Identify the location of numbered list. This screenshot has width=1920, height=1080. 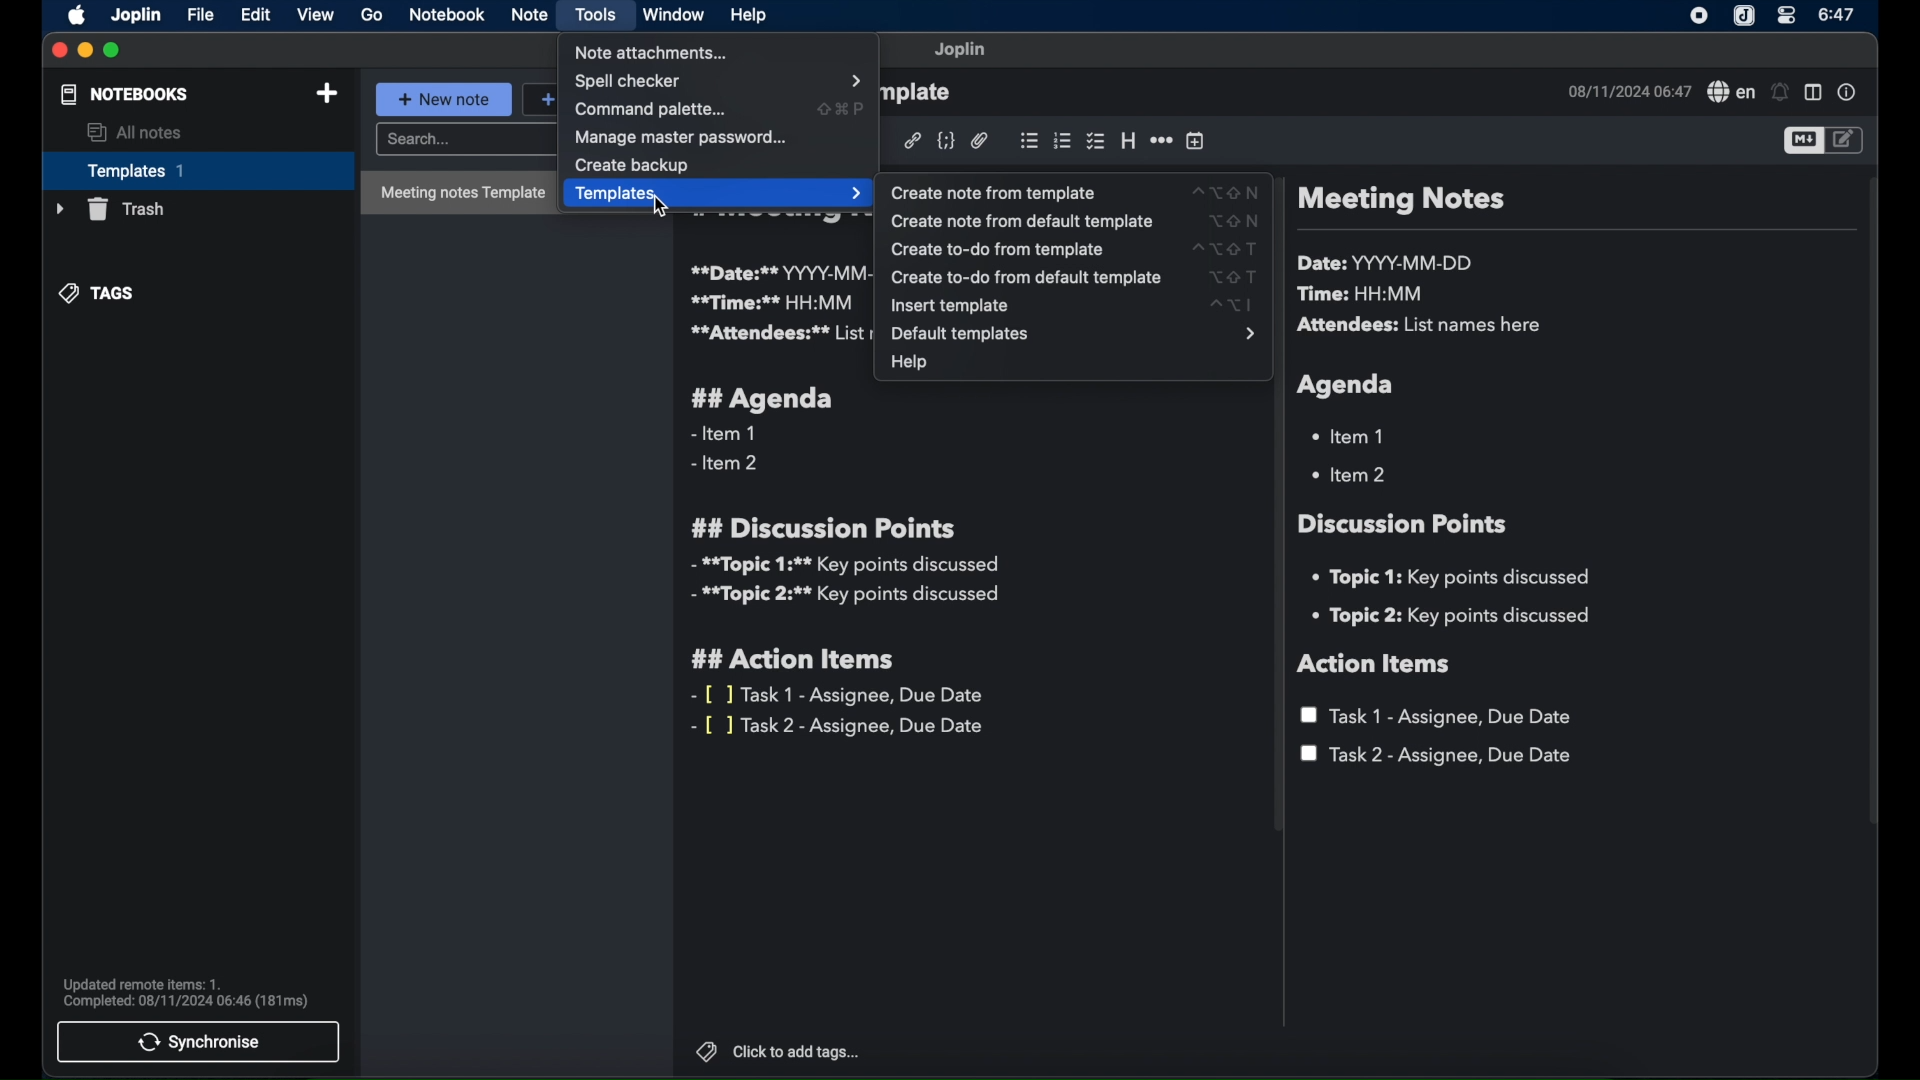
(1062, 141).